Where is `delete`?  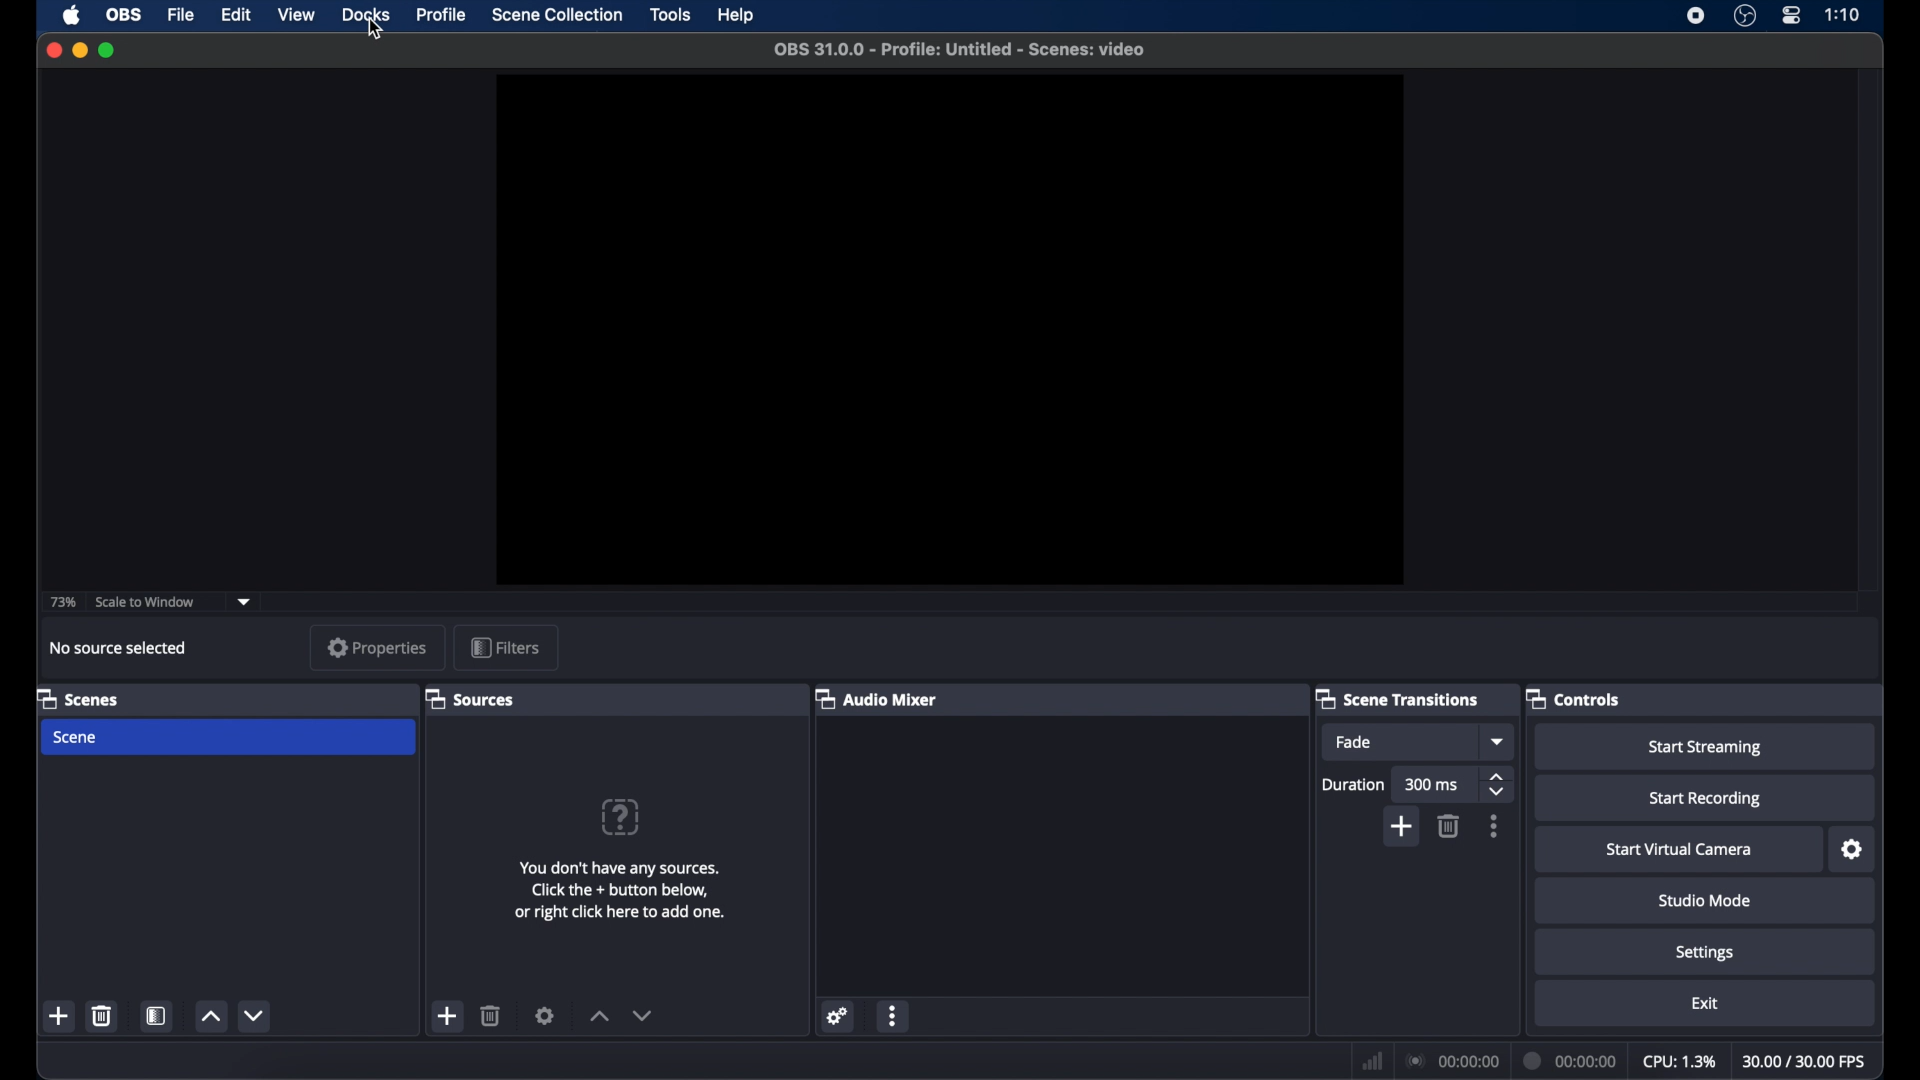
delete is located at coordinates (1448, 825).